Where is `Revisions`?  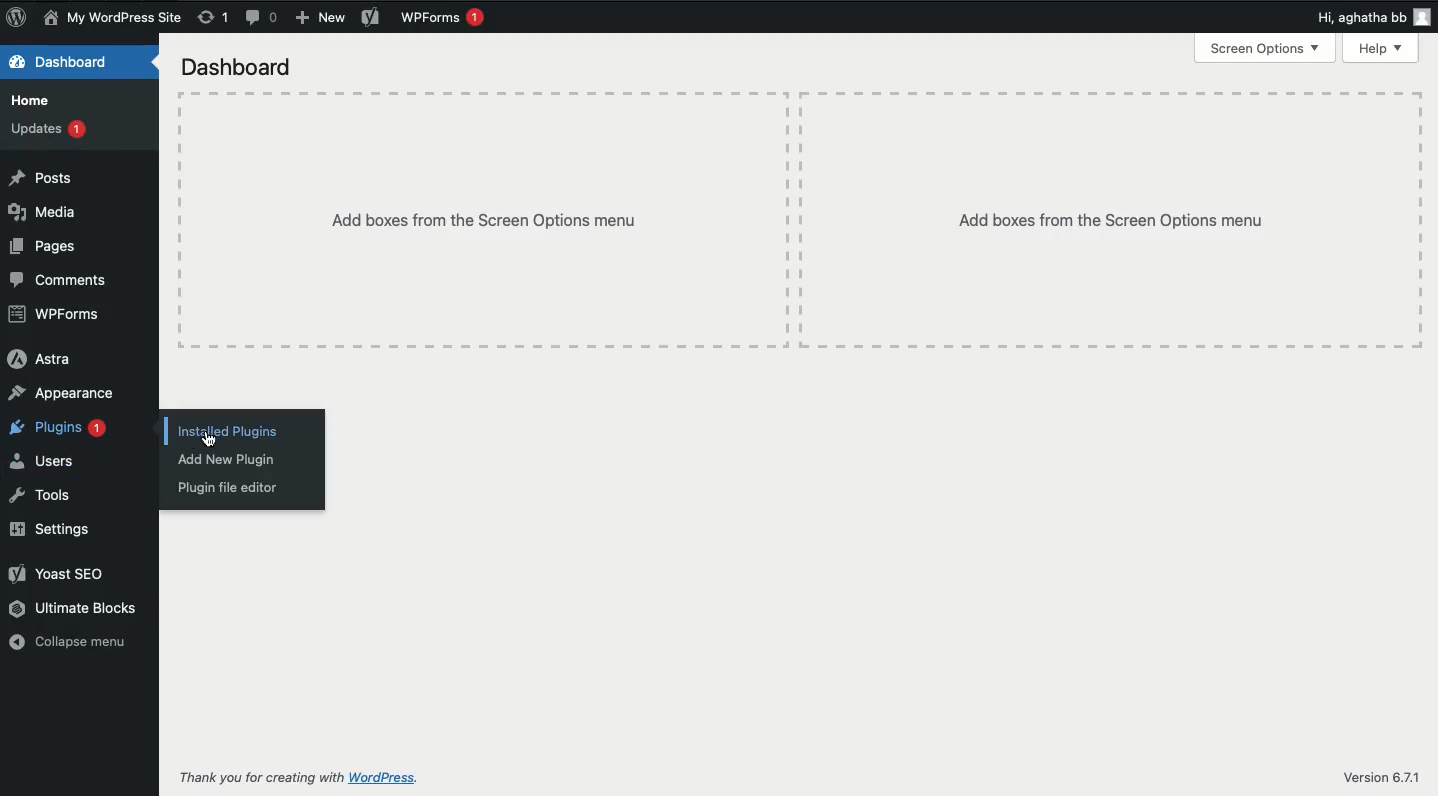
Revisions is located at coordinates (211, 18).